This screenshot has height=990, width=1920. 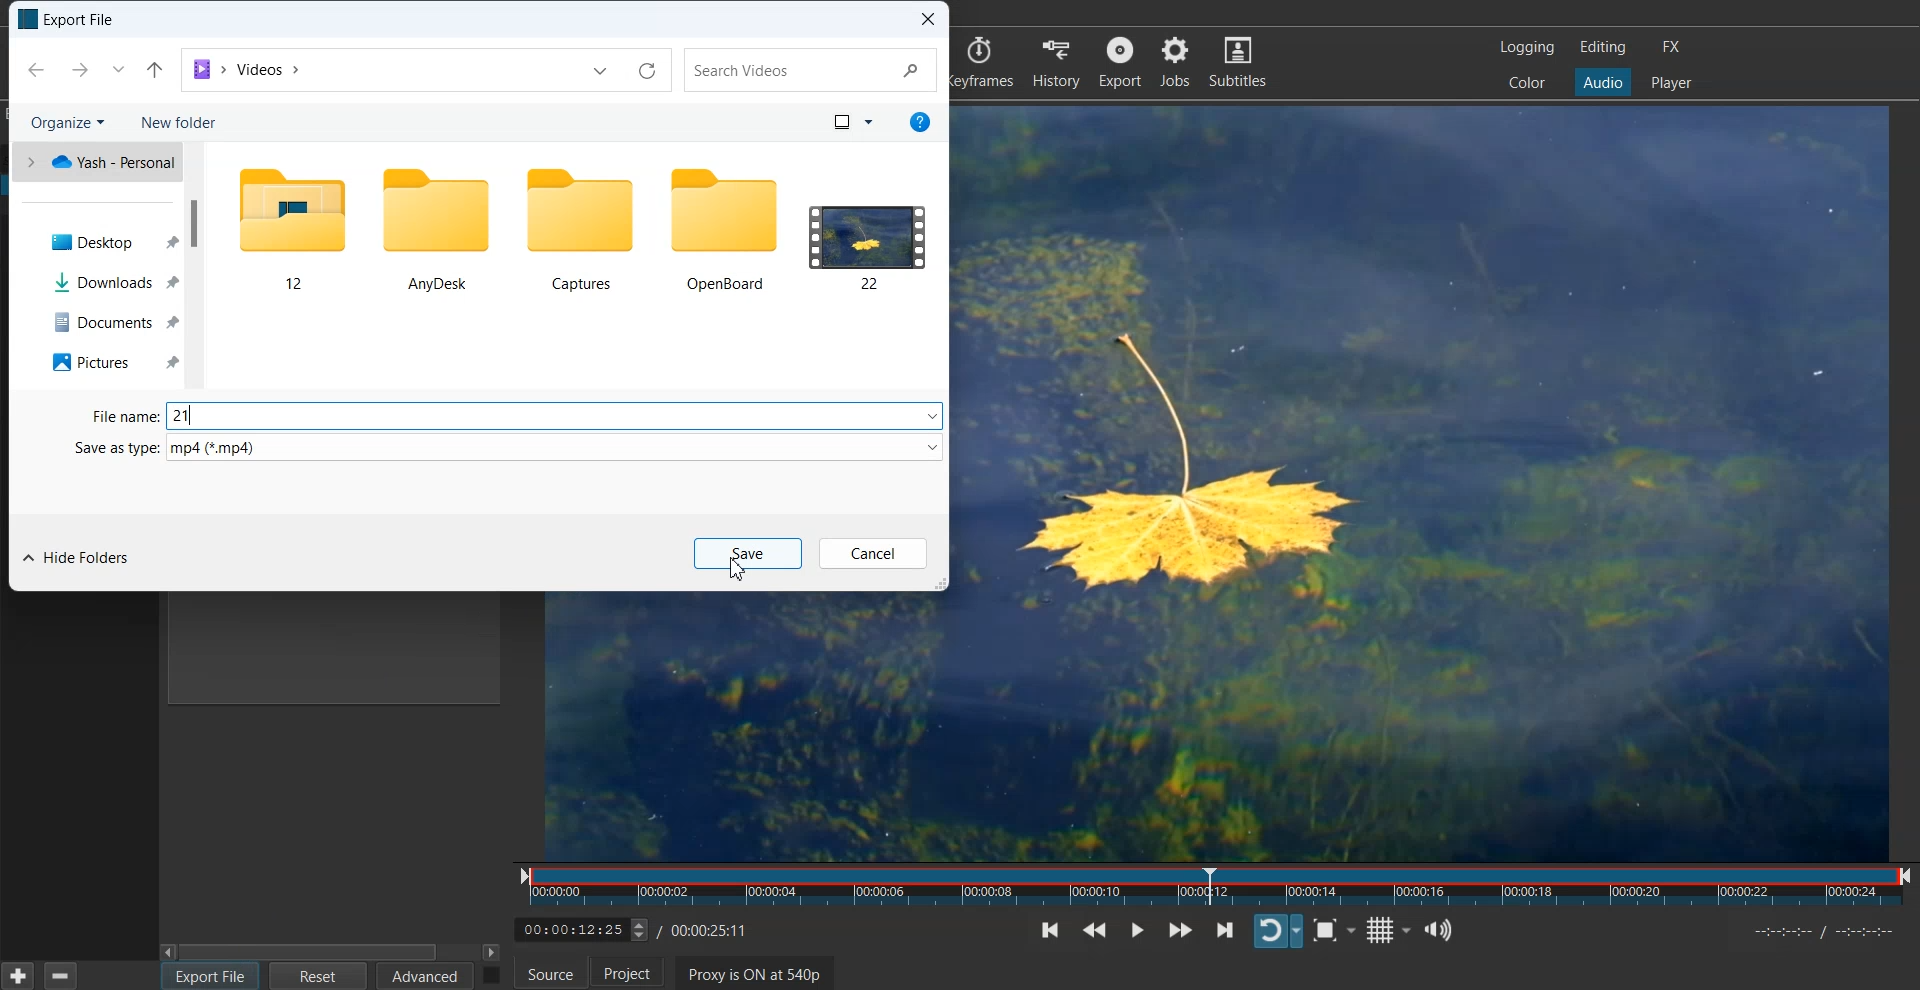 What do you see at coordinates (737, 571) in the screenshot?
I see `Cursor` at bounding box center [737, 571].